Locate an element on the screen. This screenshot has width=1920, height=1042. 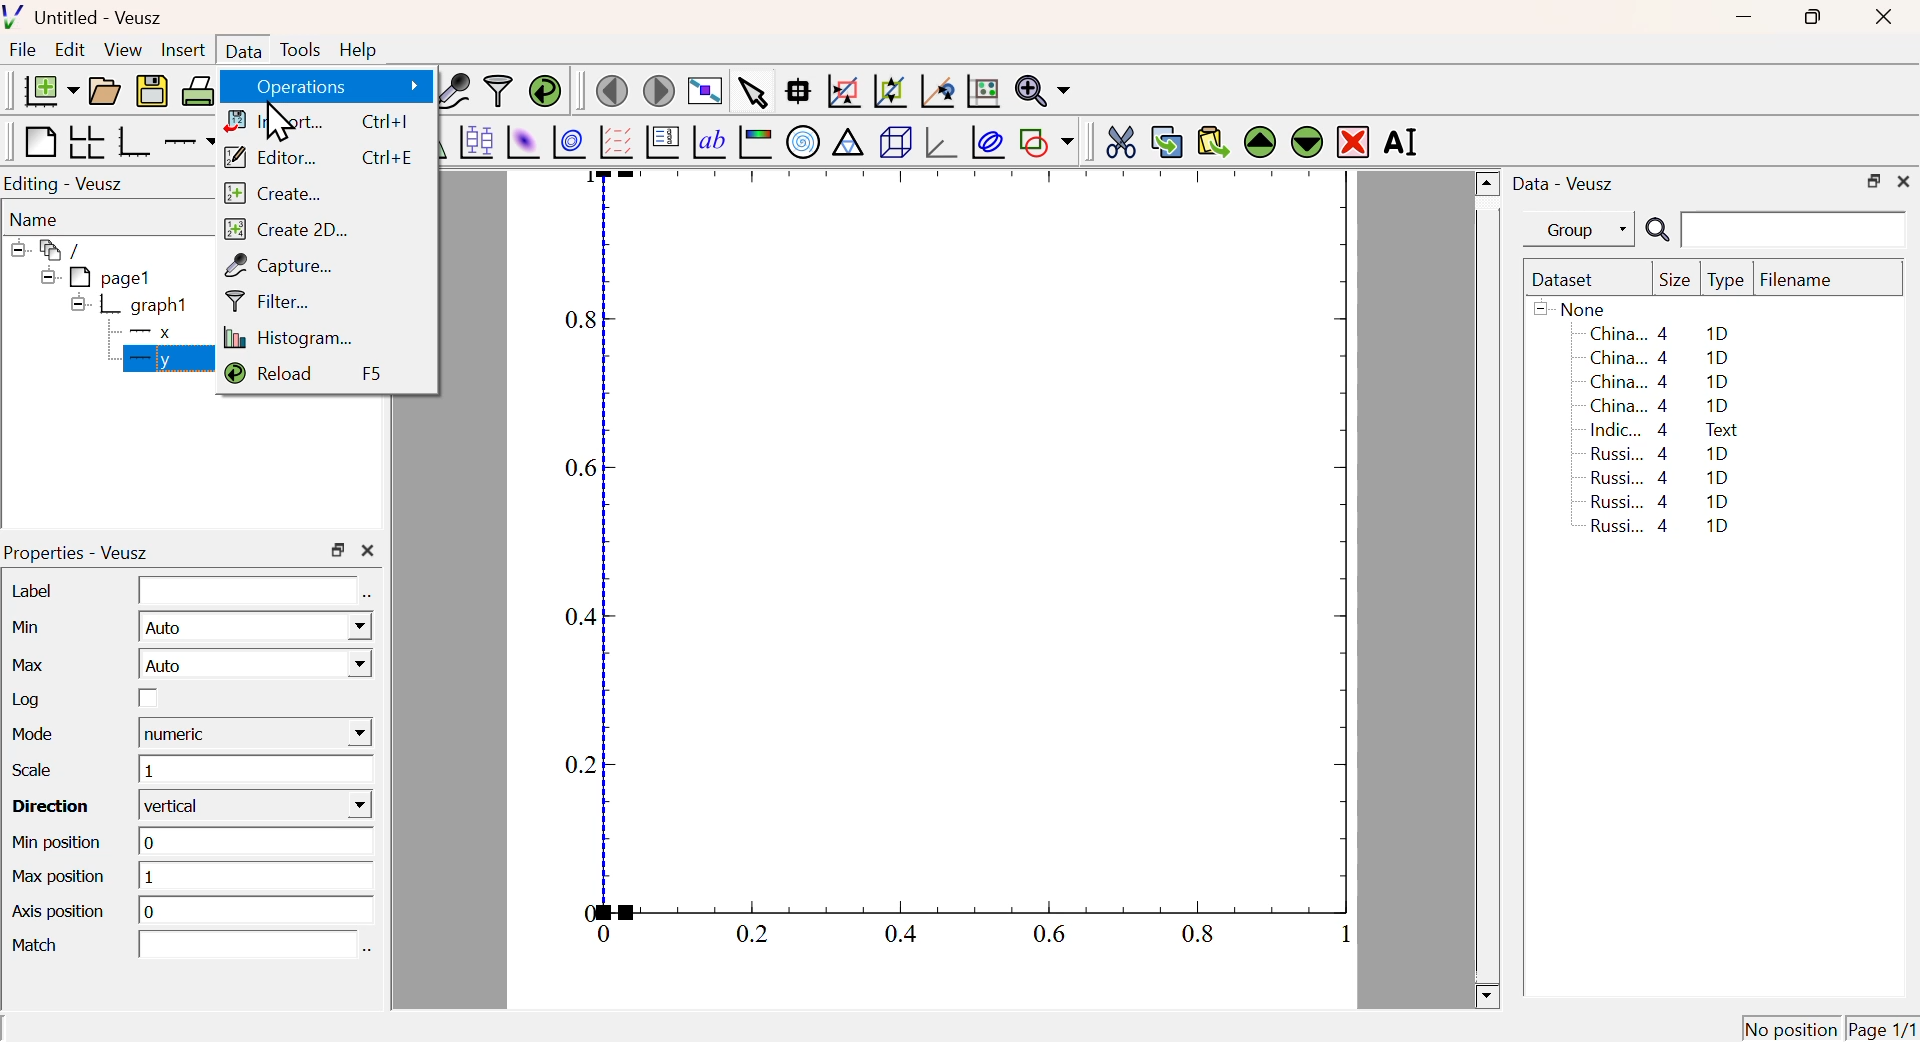
Polar Graph is located at coordinates (804, 141).